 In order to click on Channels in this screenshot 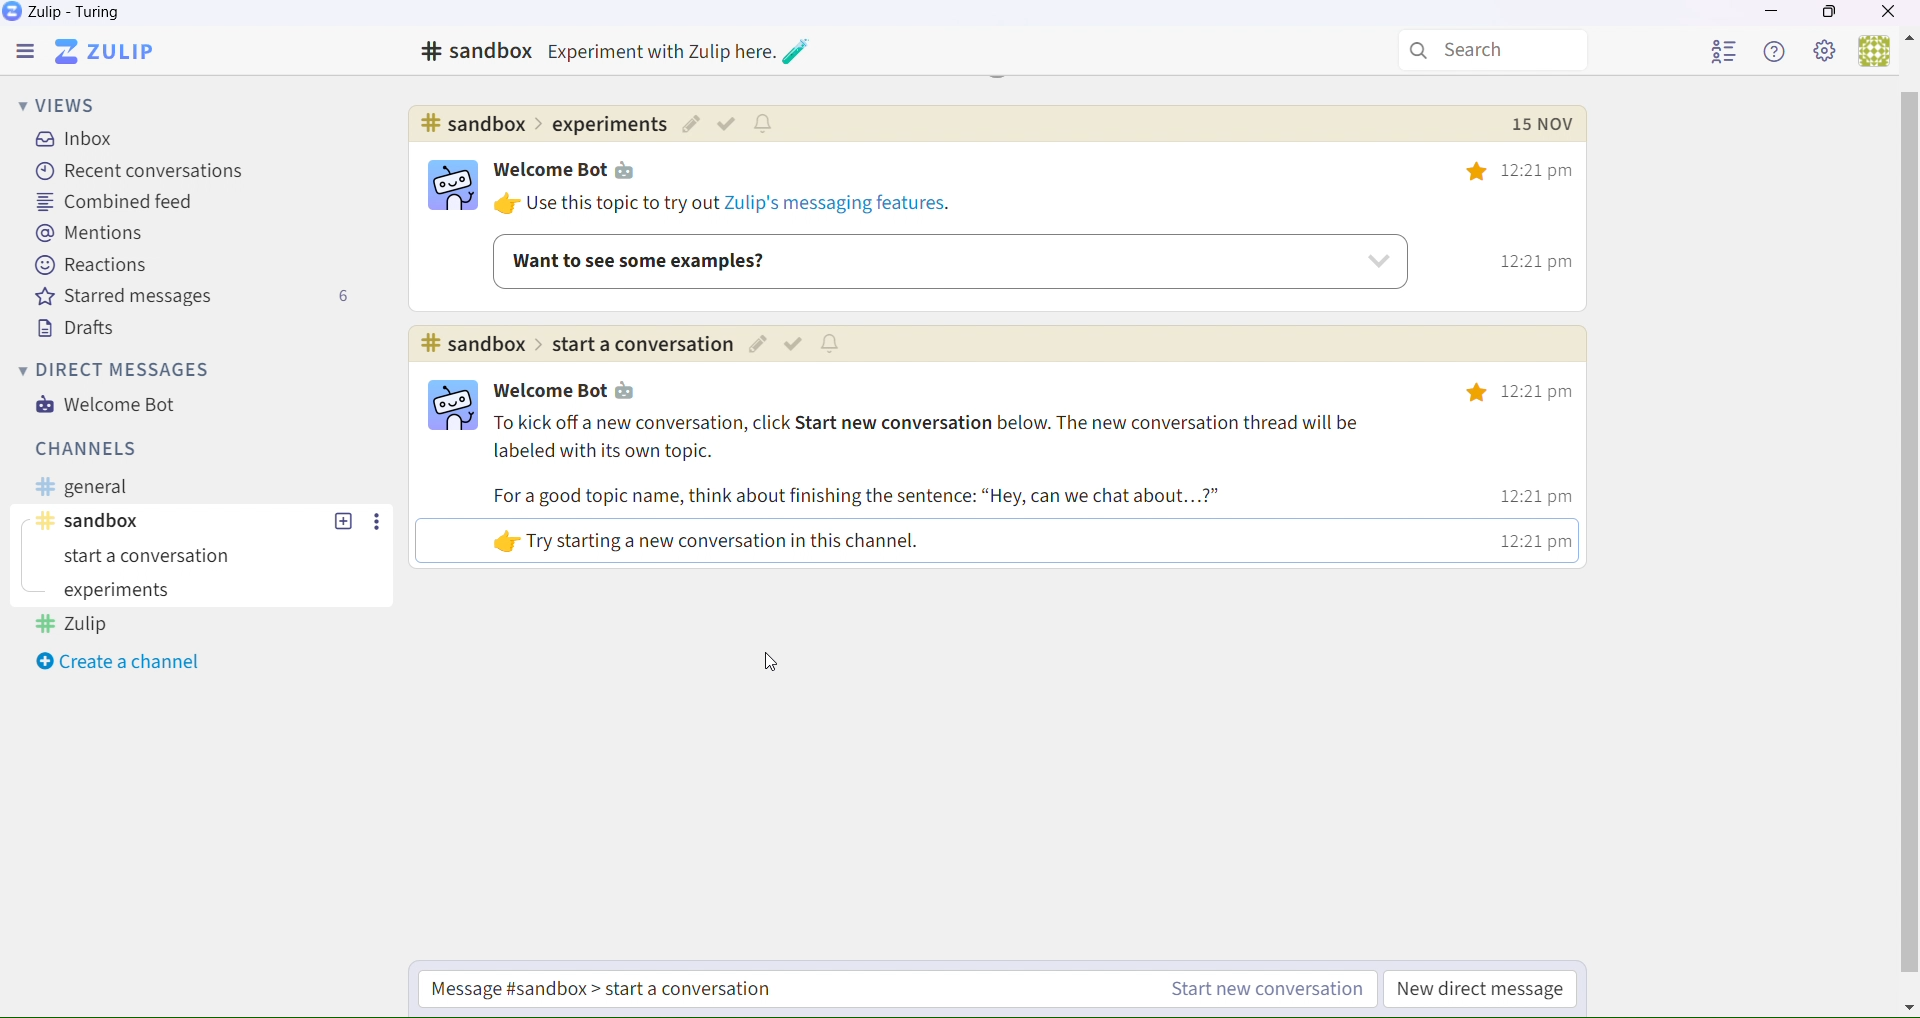, I will do `click(81, 447)`.